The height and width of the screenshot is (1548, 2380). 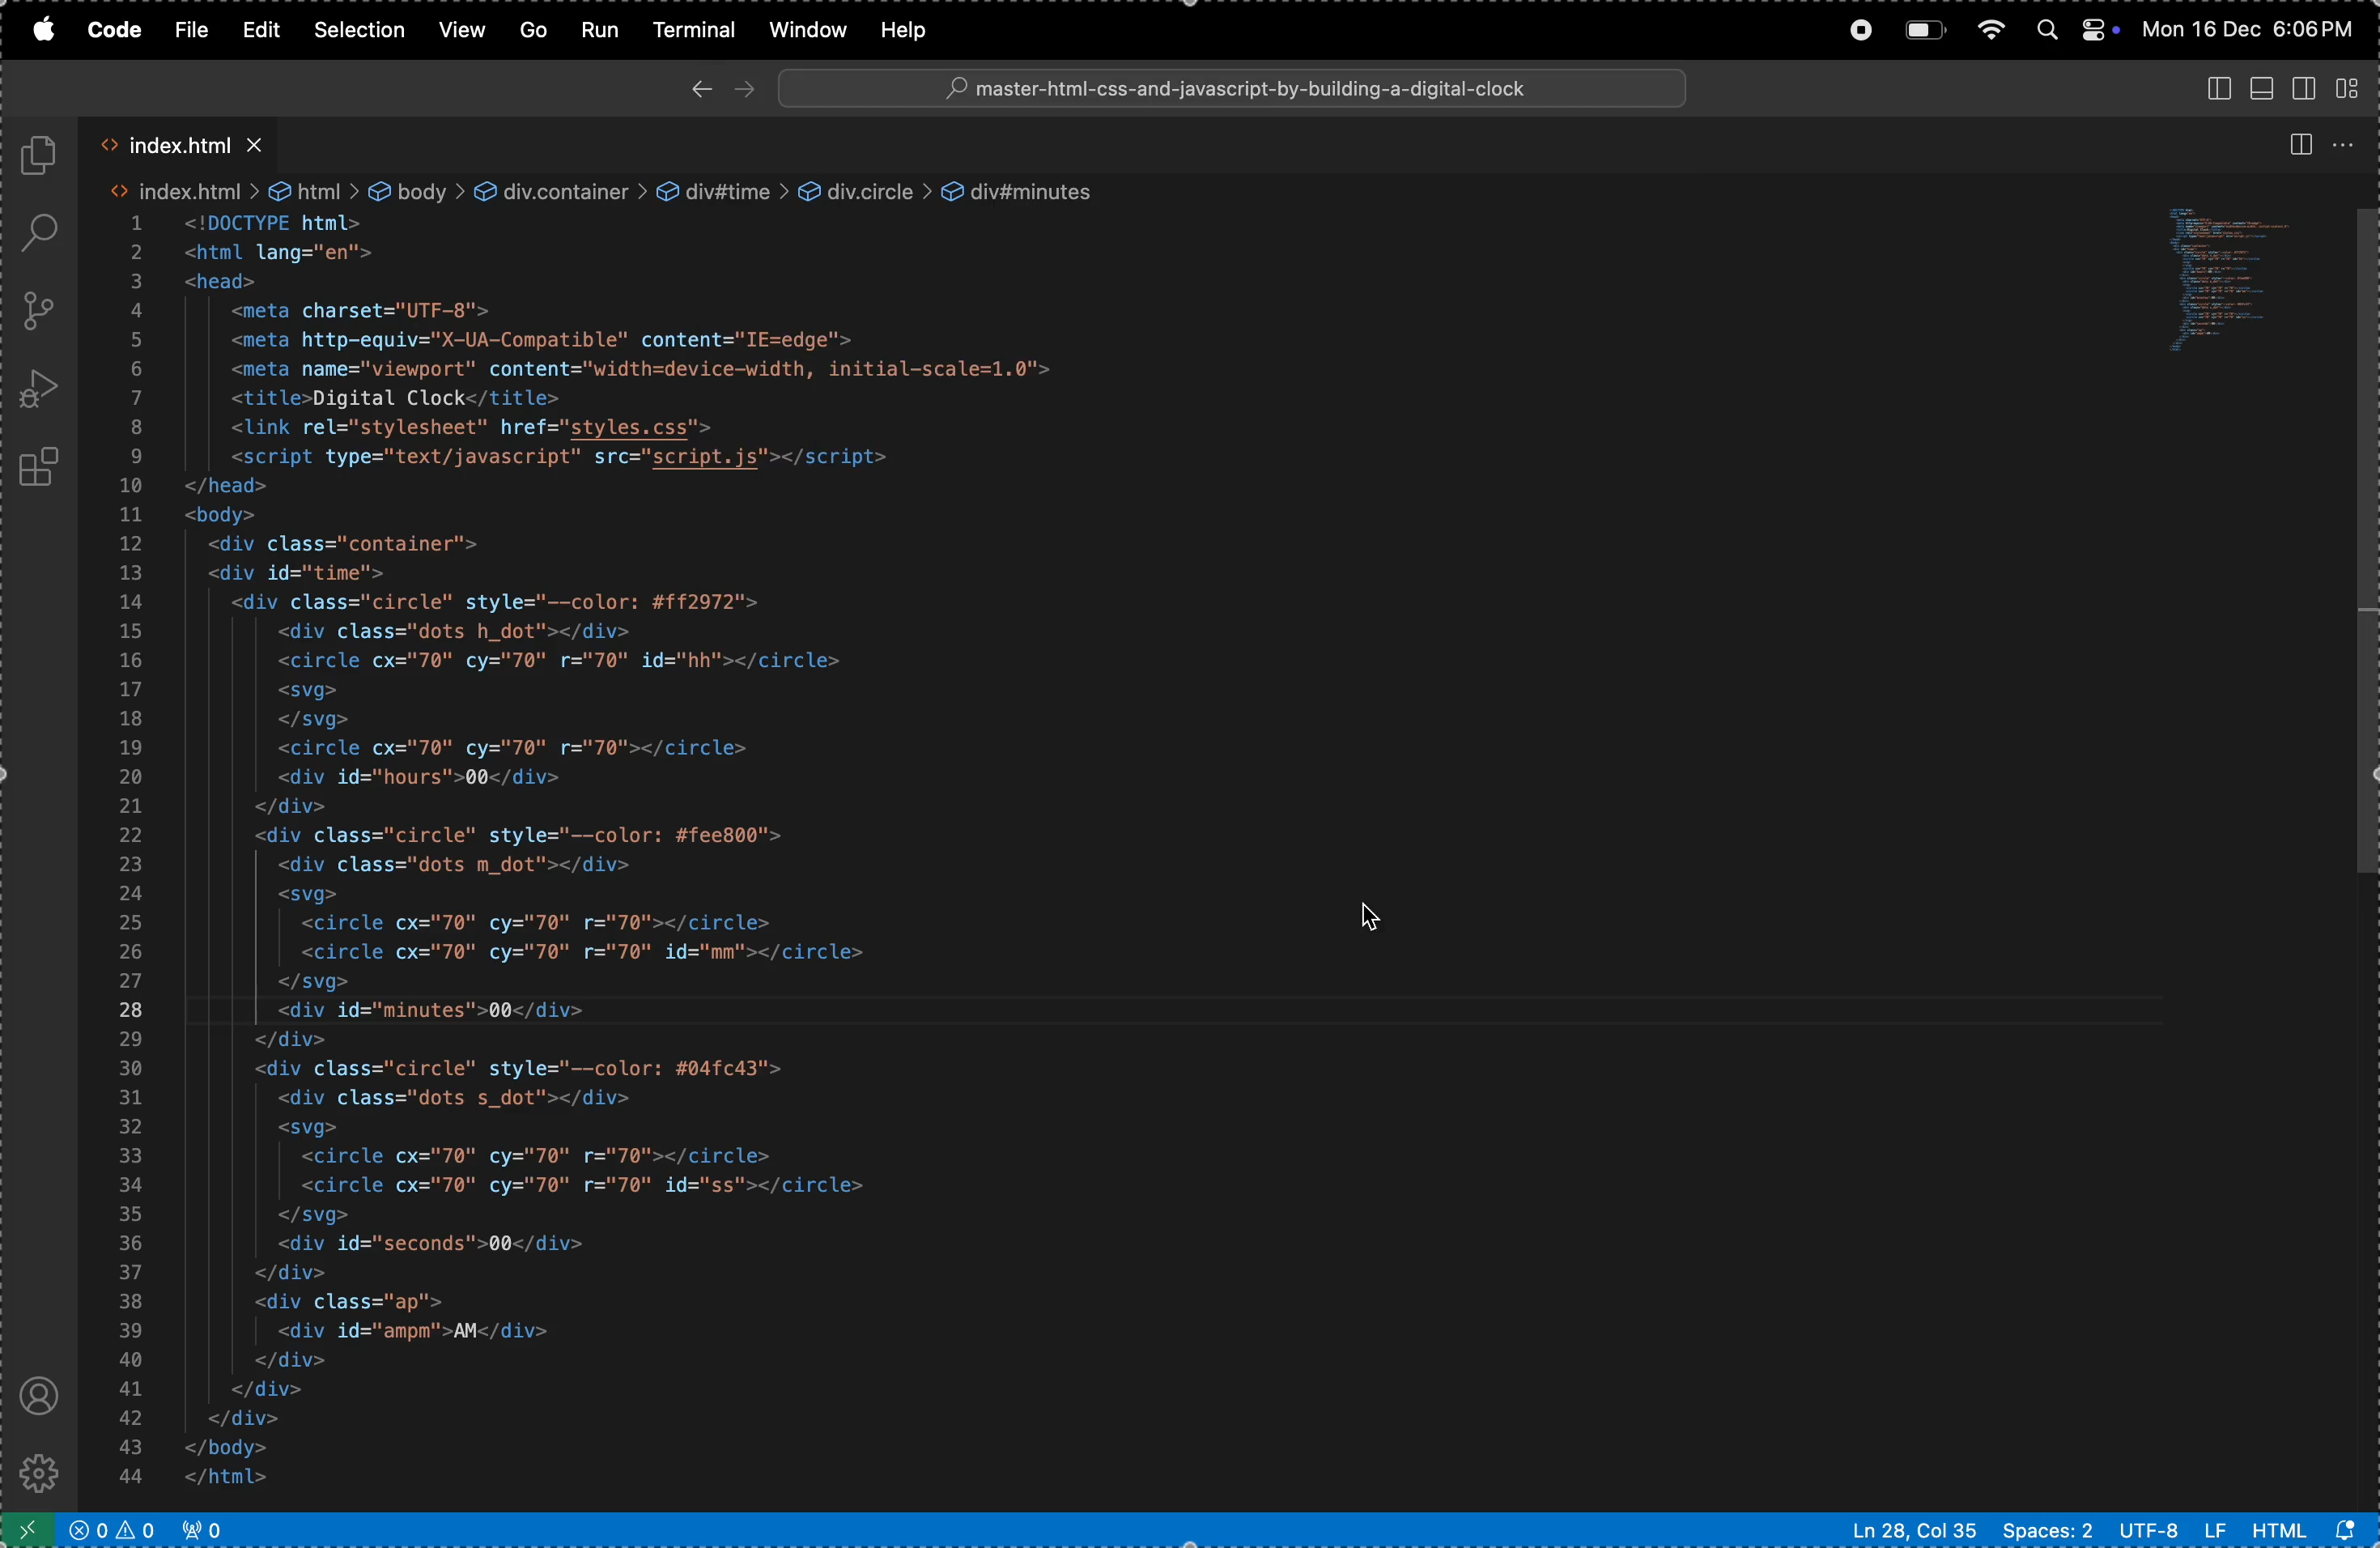 I want to click on forward, so click(x=746, y=88).